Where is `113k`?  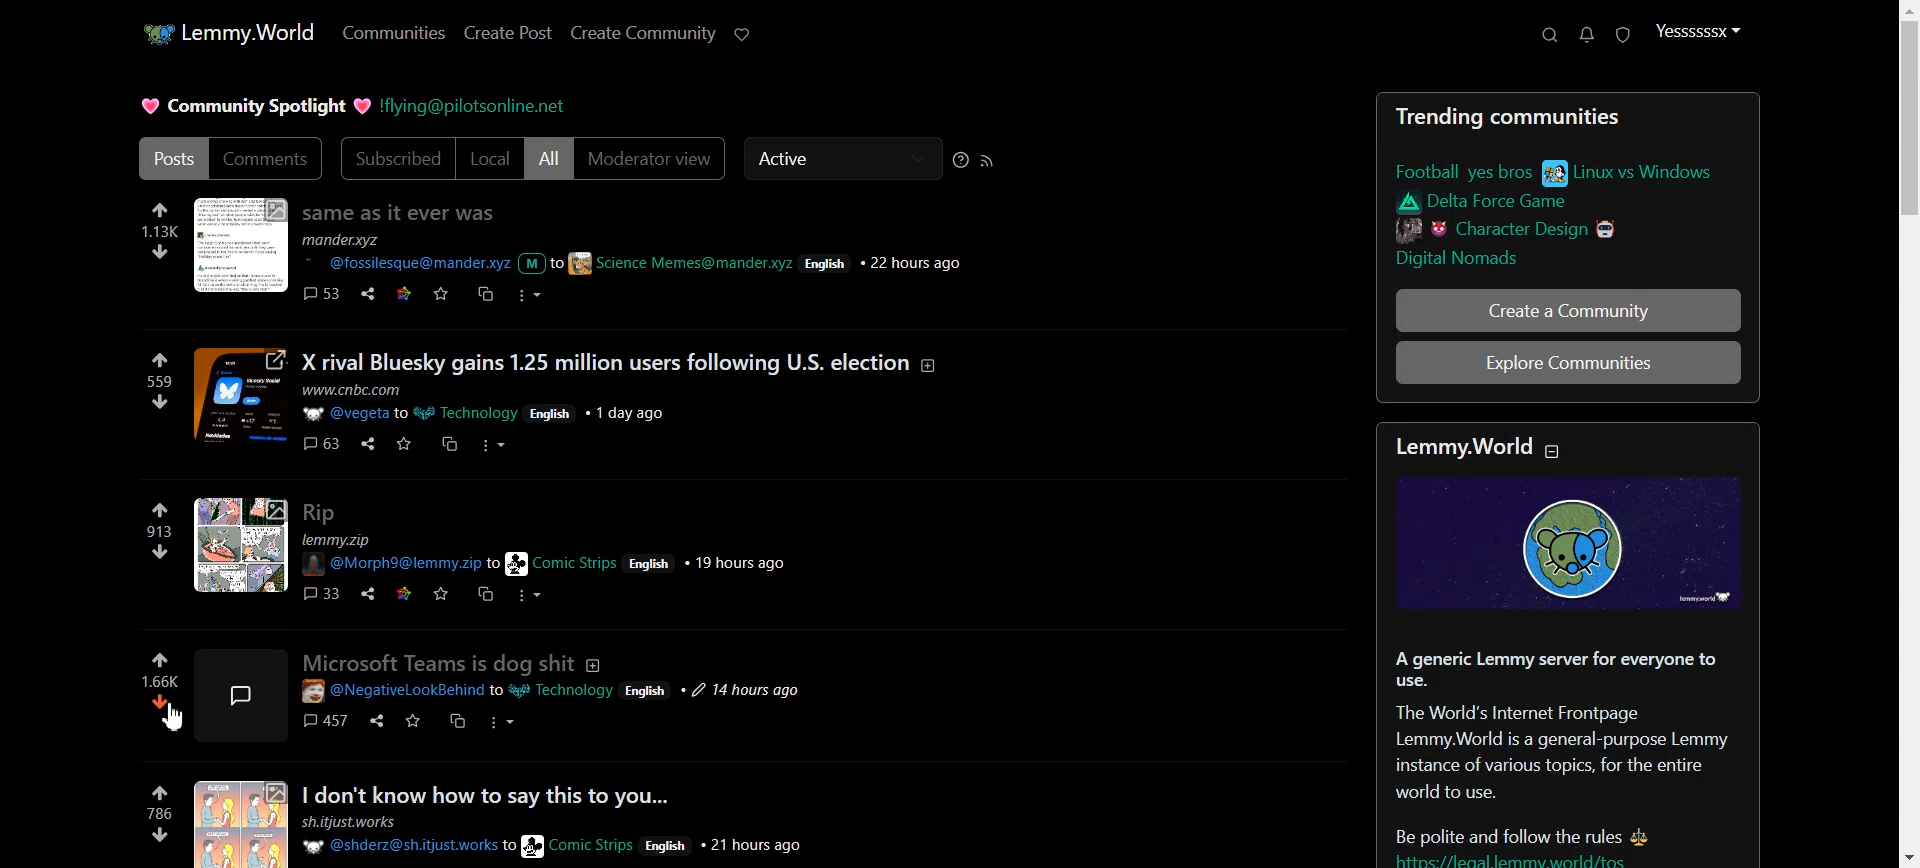
113k is located at coordinates (160, 232).